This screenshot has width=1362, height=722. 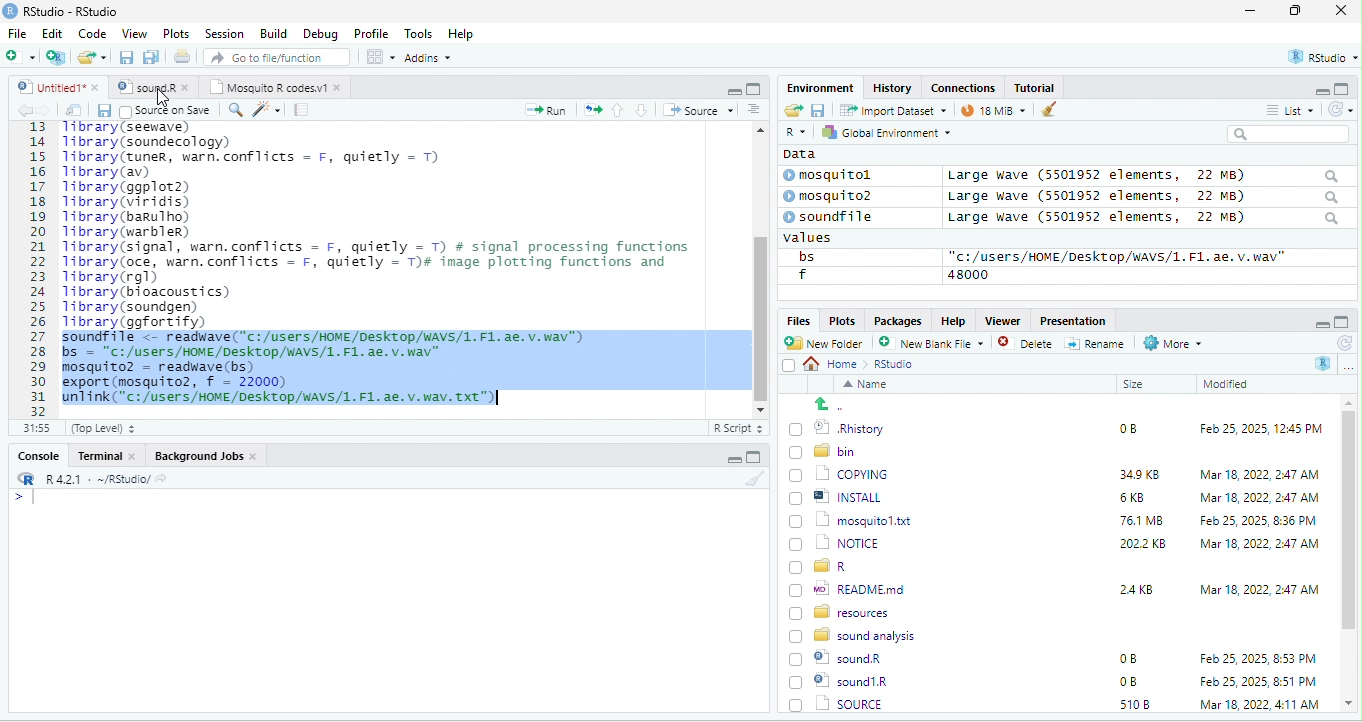 What do you see at coordinates (1254, 520) in the screenshot?
I see `Feb 25, 2025, 8:36 PM` at bounding box center [1254, 520].